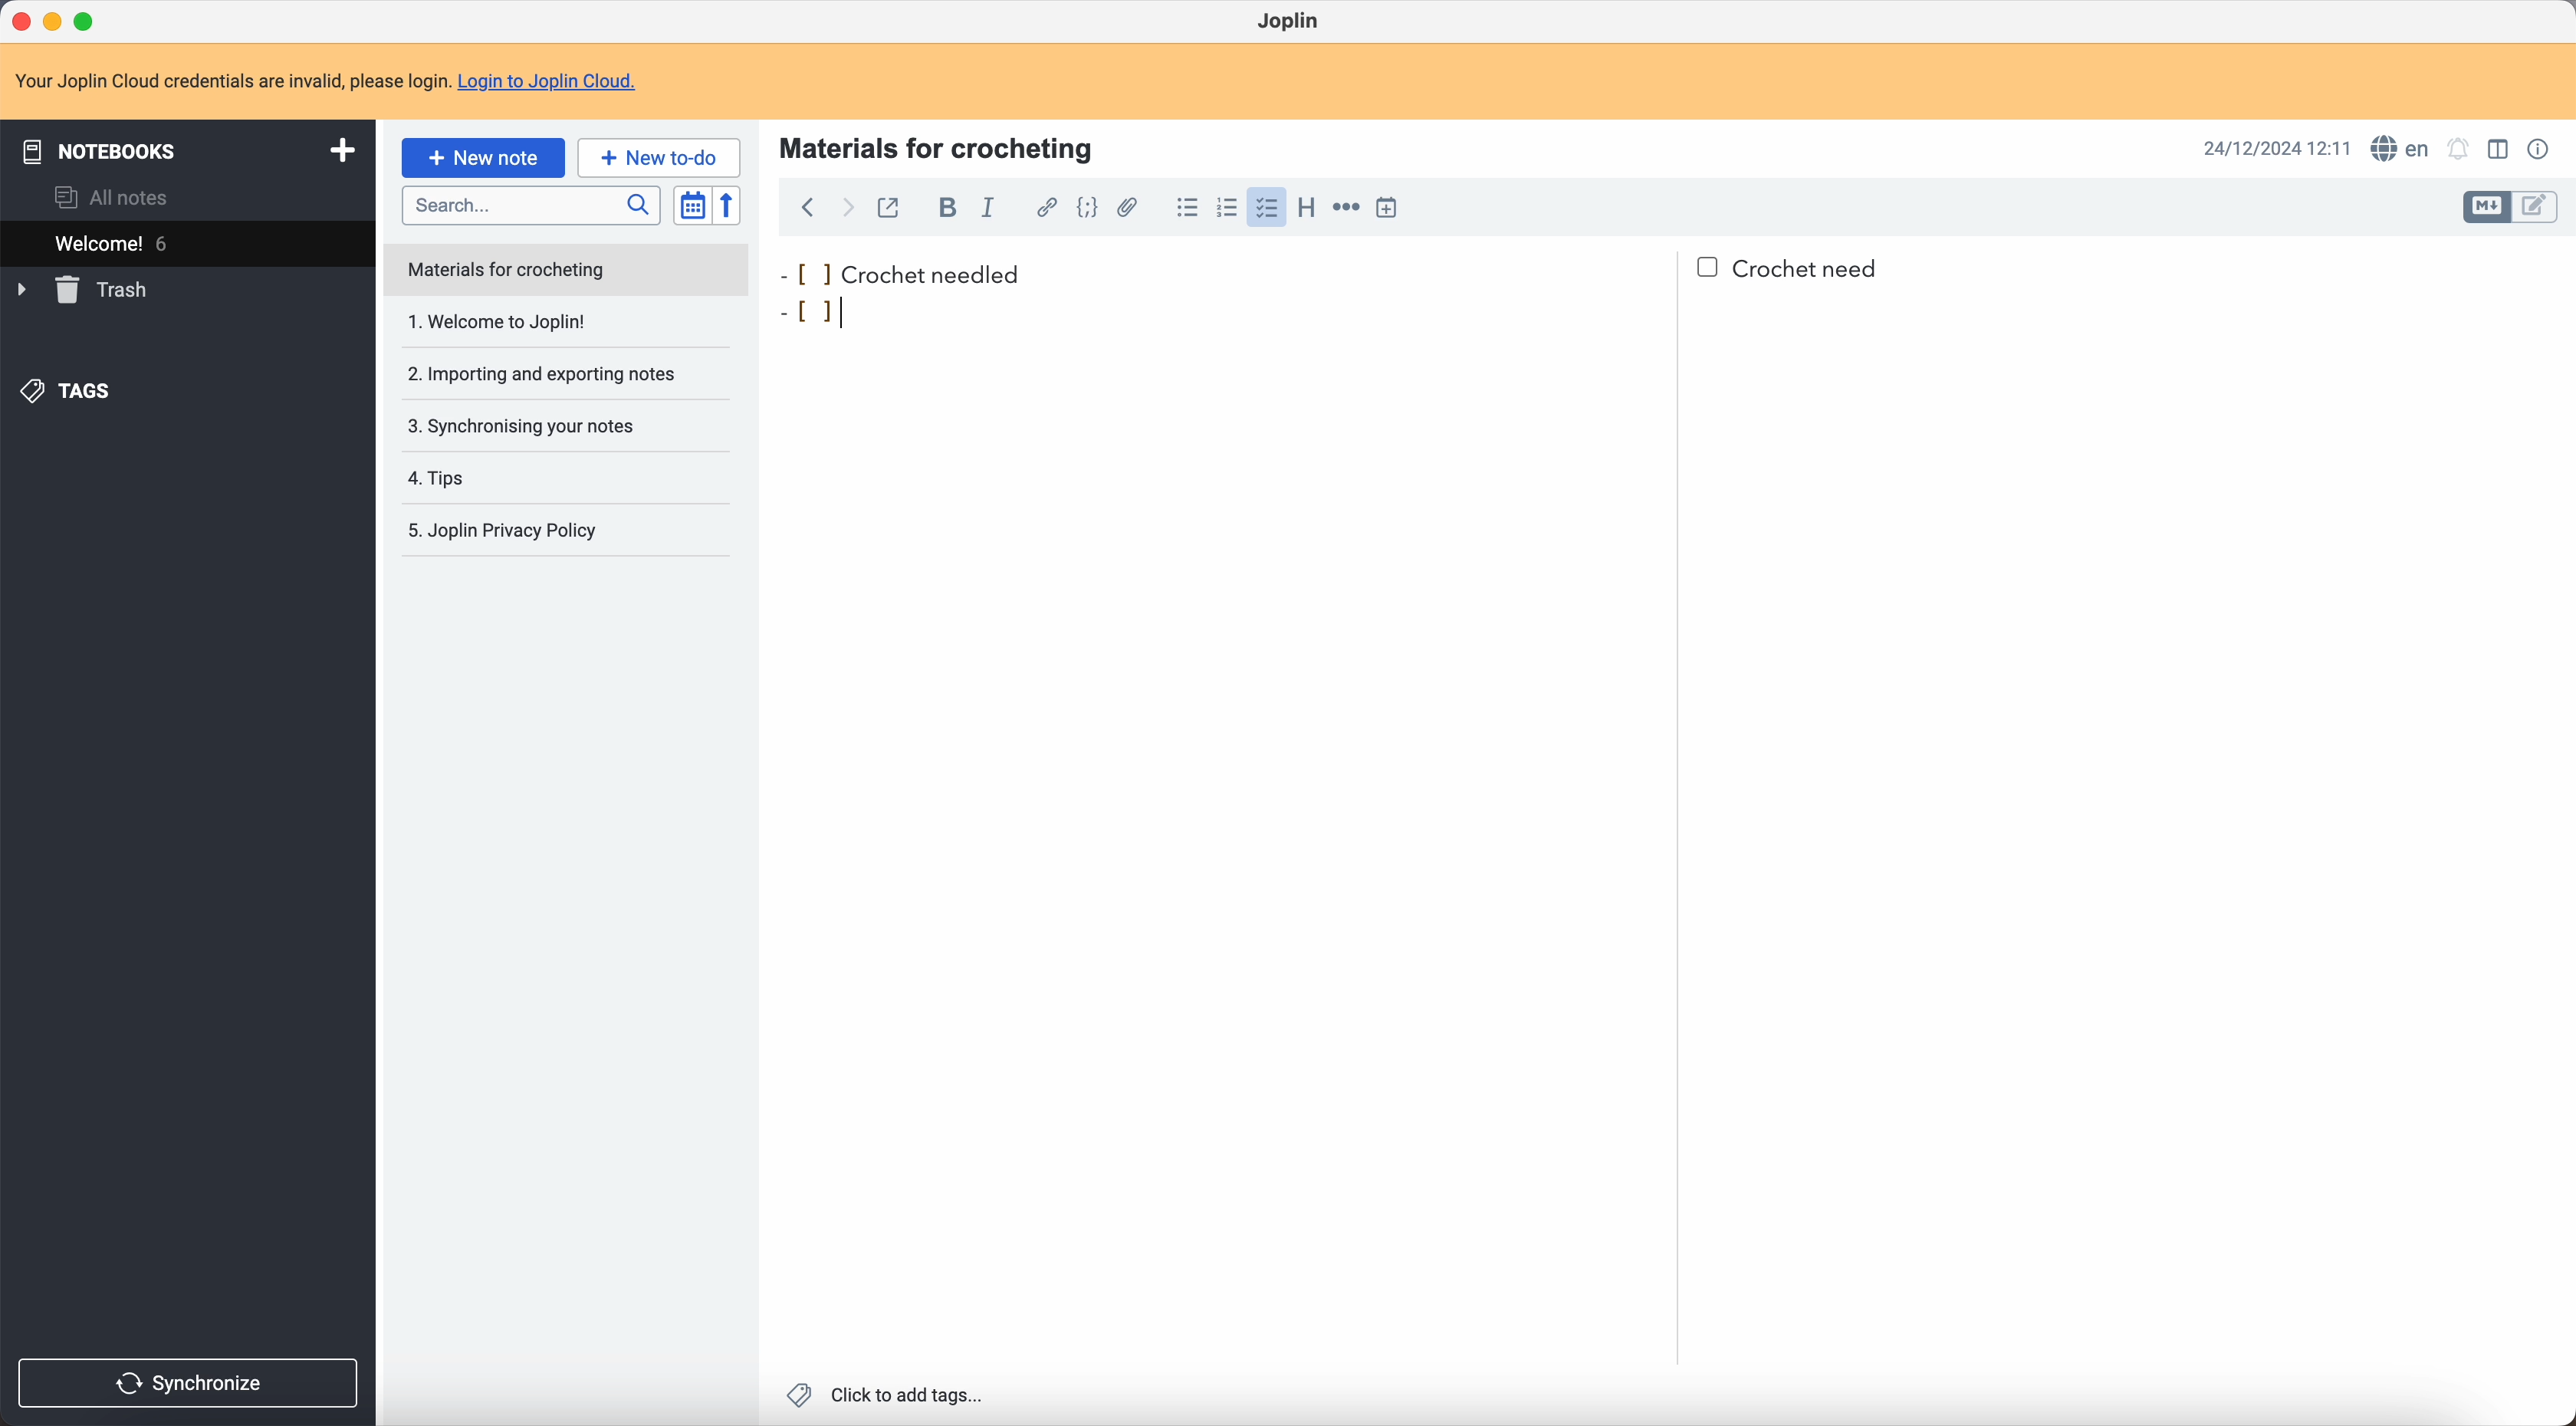 This screenshot has width=2576, height=1426. Describe the element at coordinates (1291, 23) in the screenshot. I see `Joplin` at that location.